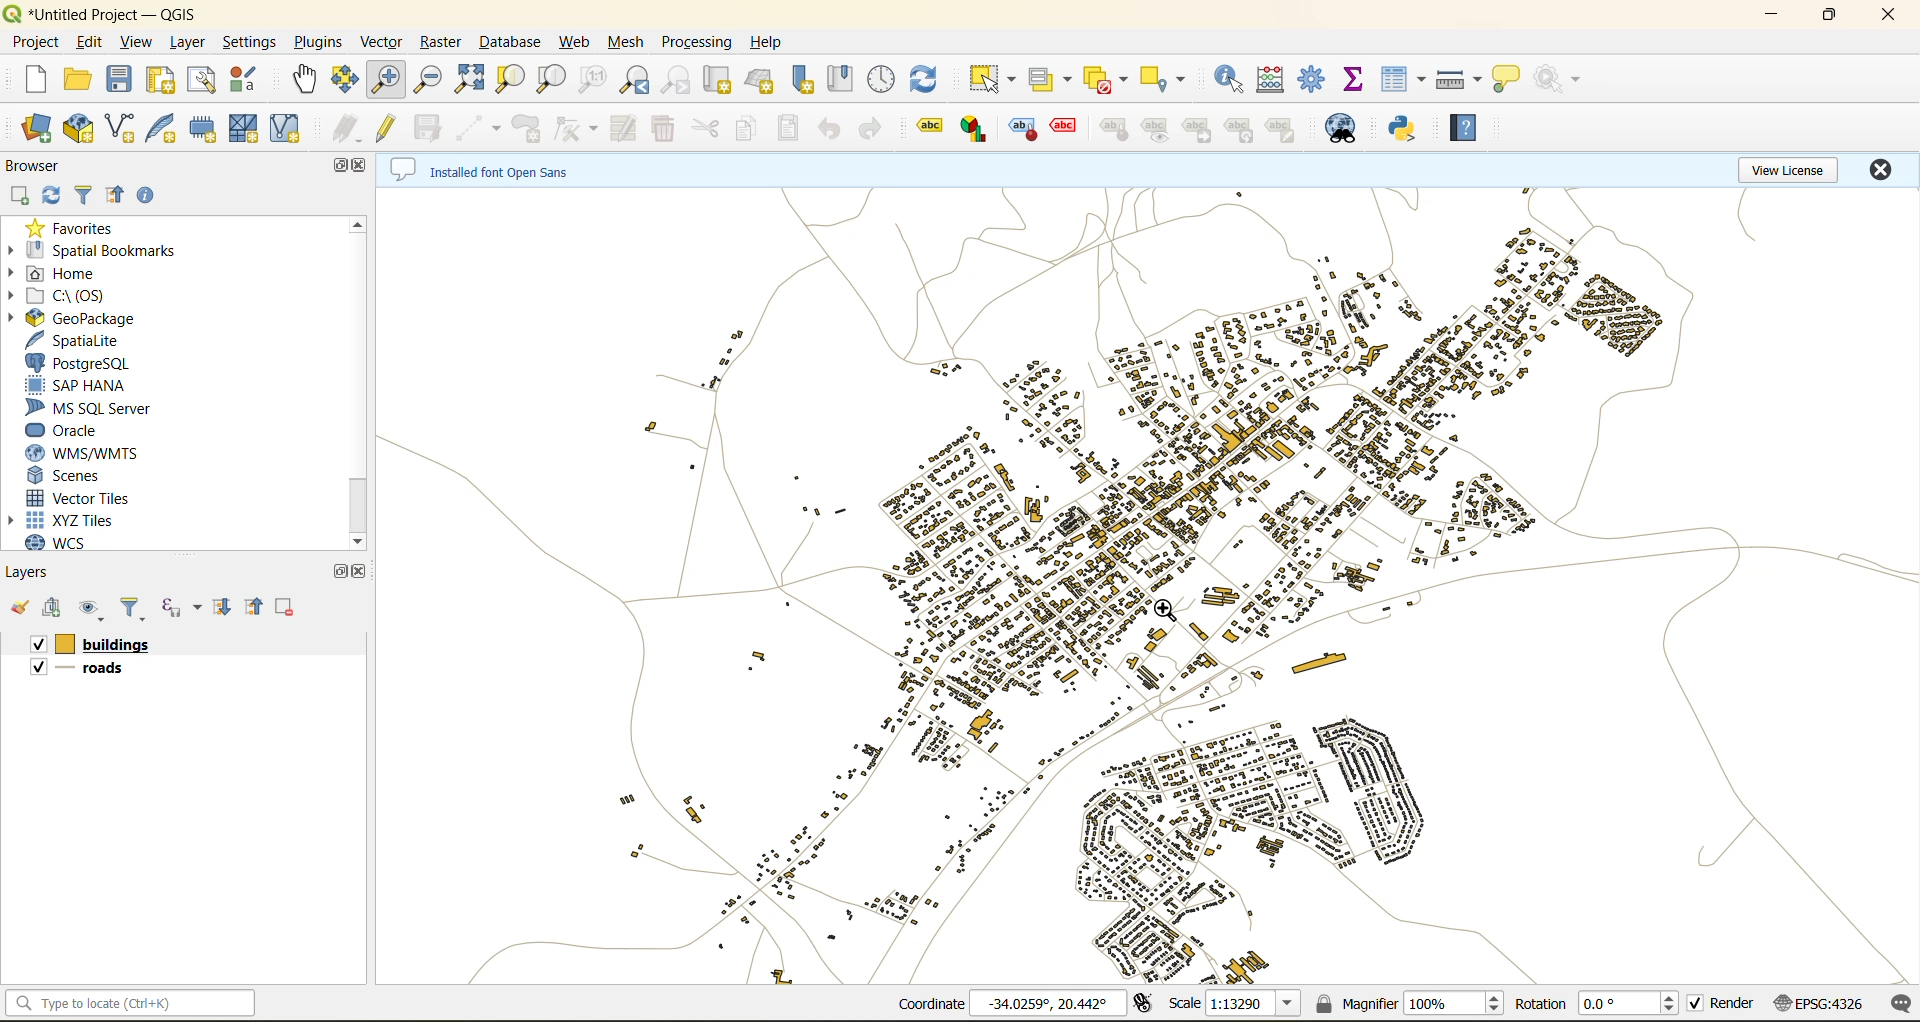 This screenshot has height=1022, width=1920. Describe the element at coordinates (343, 129) in the screenshot. I see `edits` at that location.